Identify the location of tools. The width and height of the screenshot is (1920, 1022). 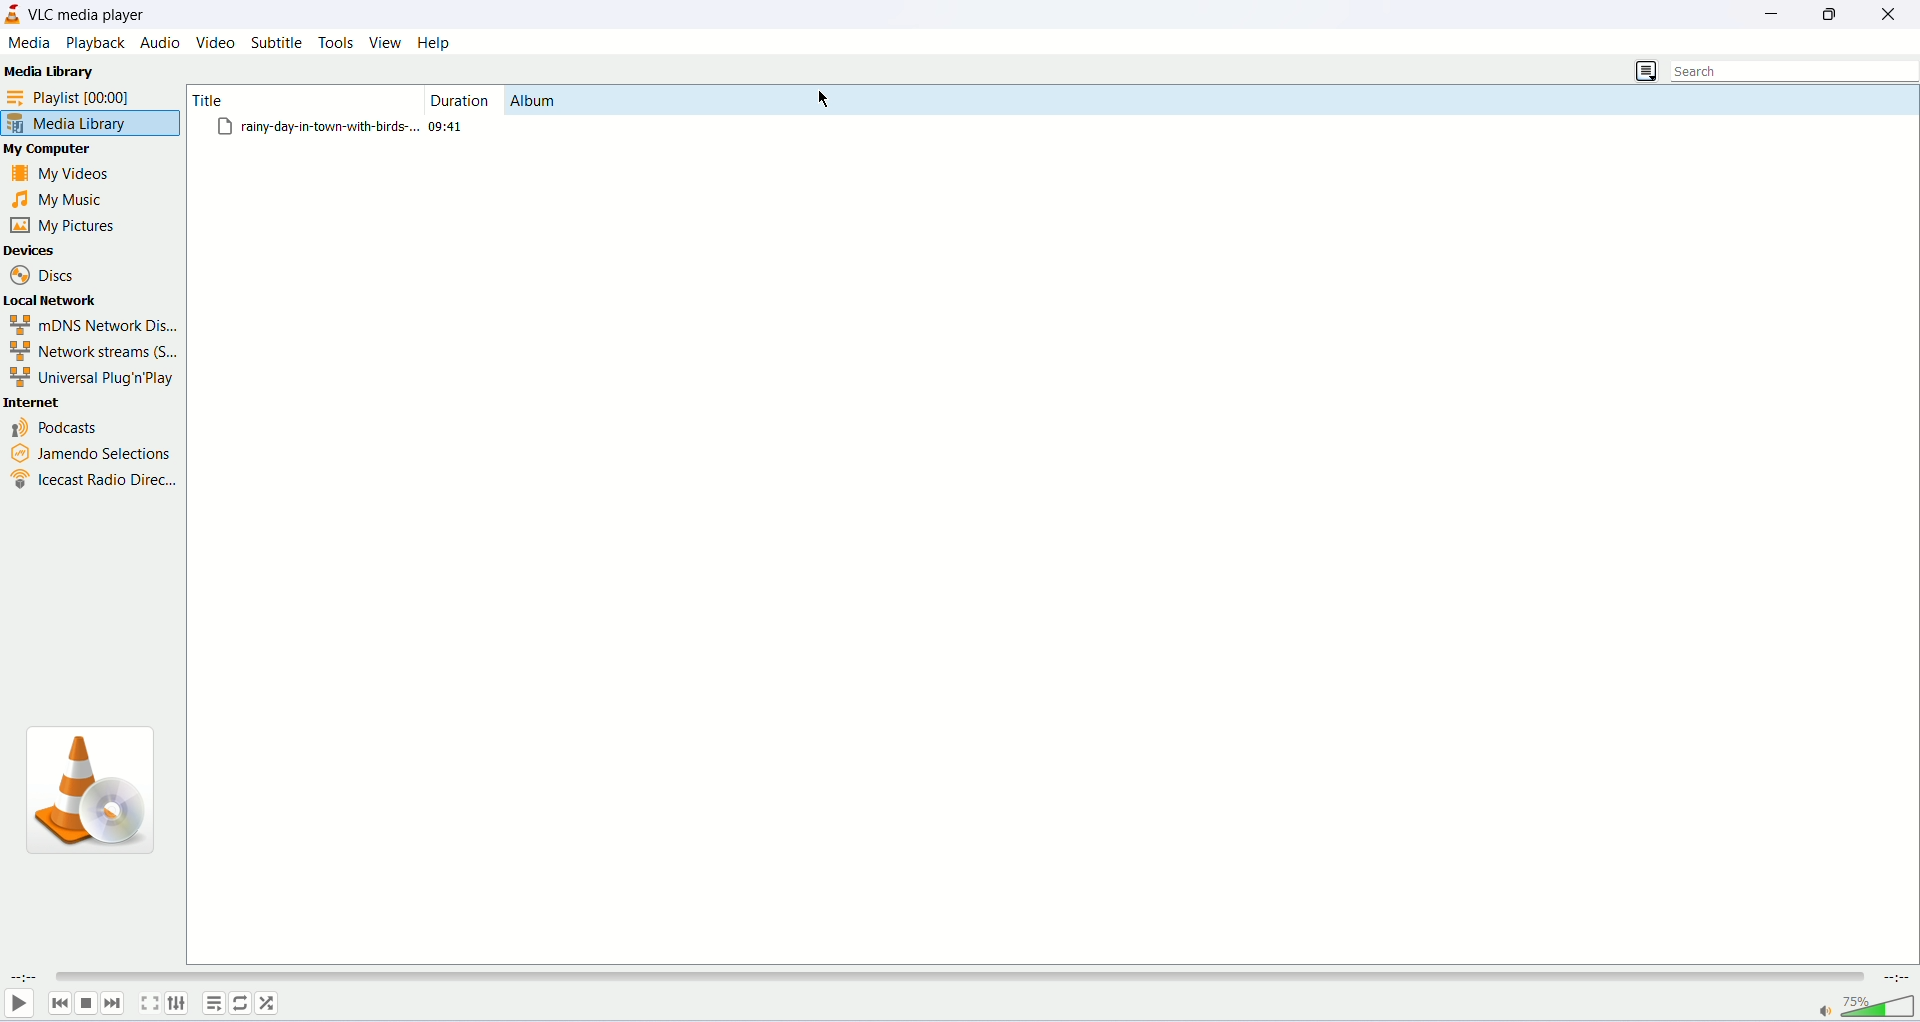
(334, 43).